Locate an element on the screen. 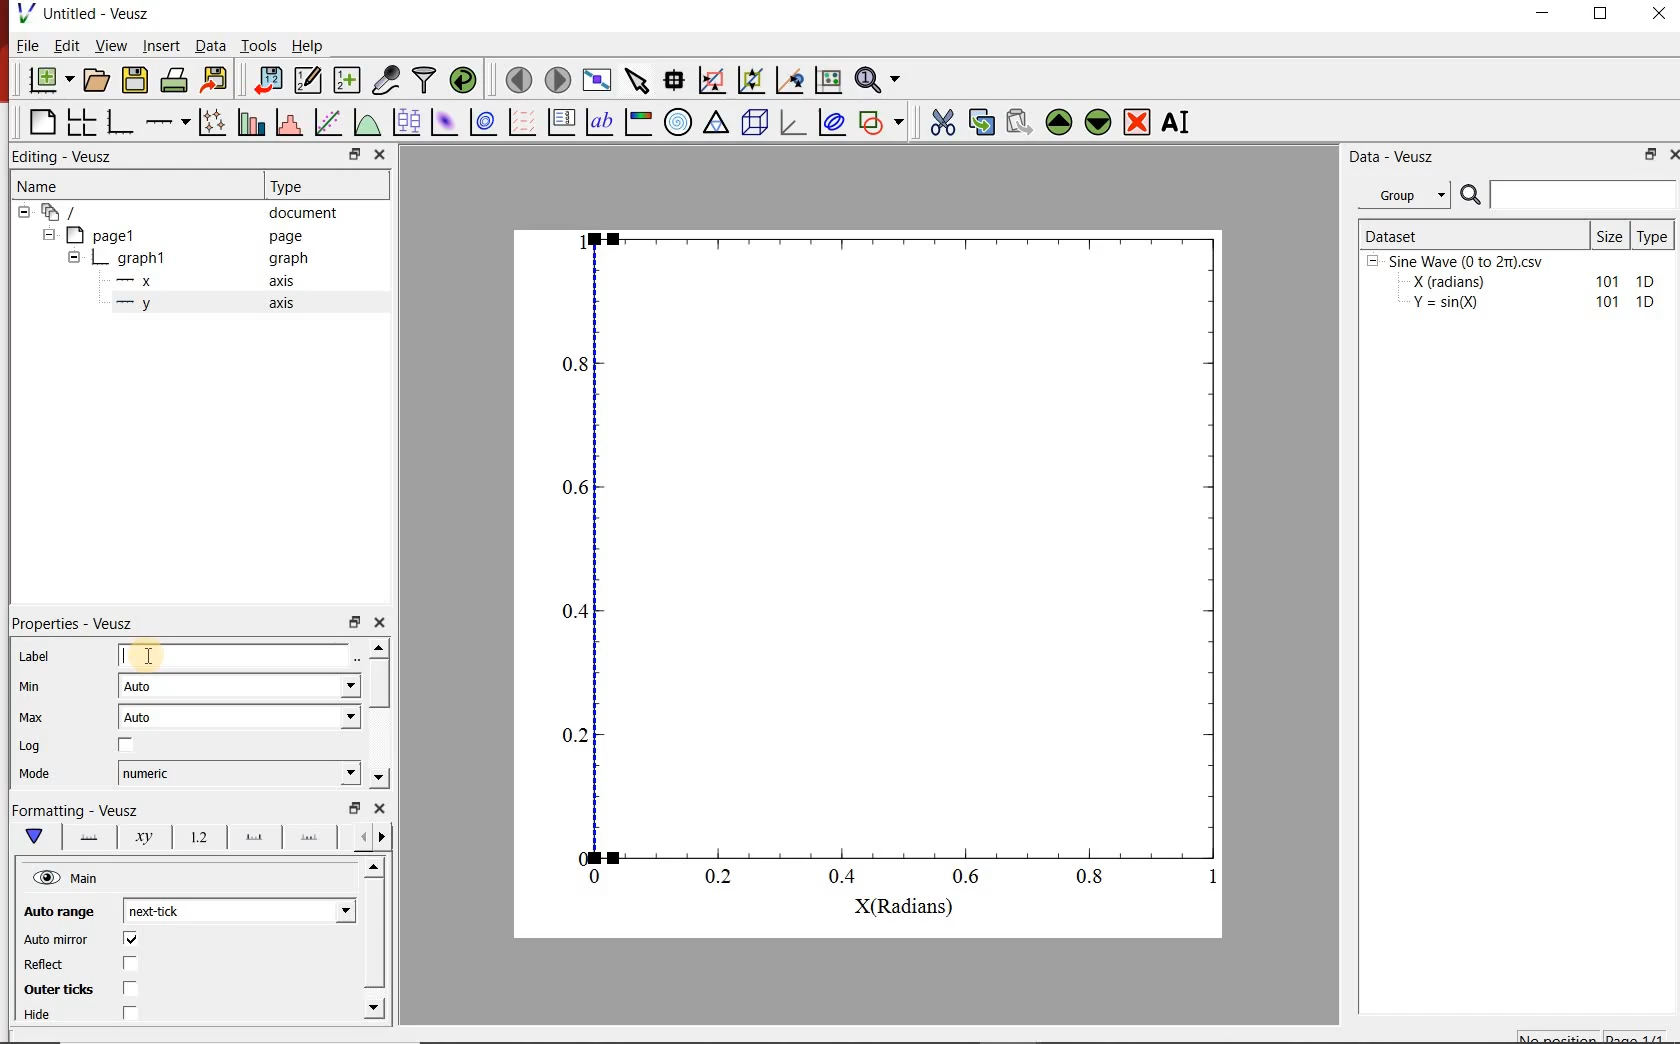 The image size is (1680, 1044). filter data is located at coordinates (426, 80).